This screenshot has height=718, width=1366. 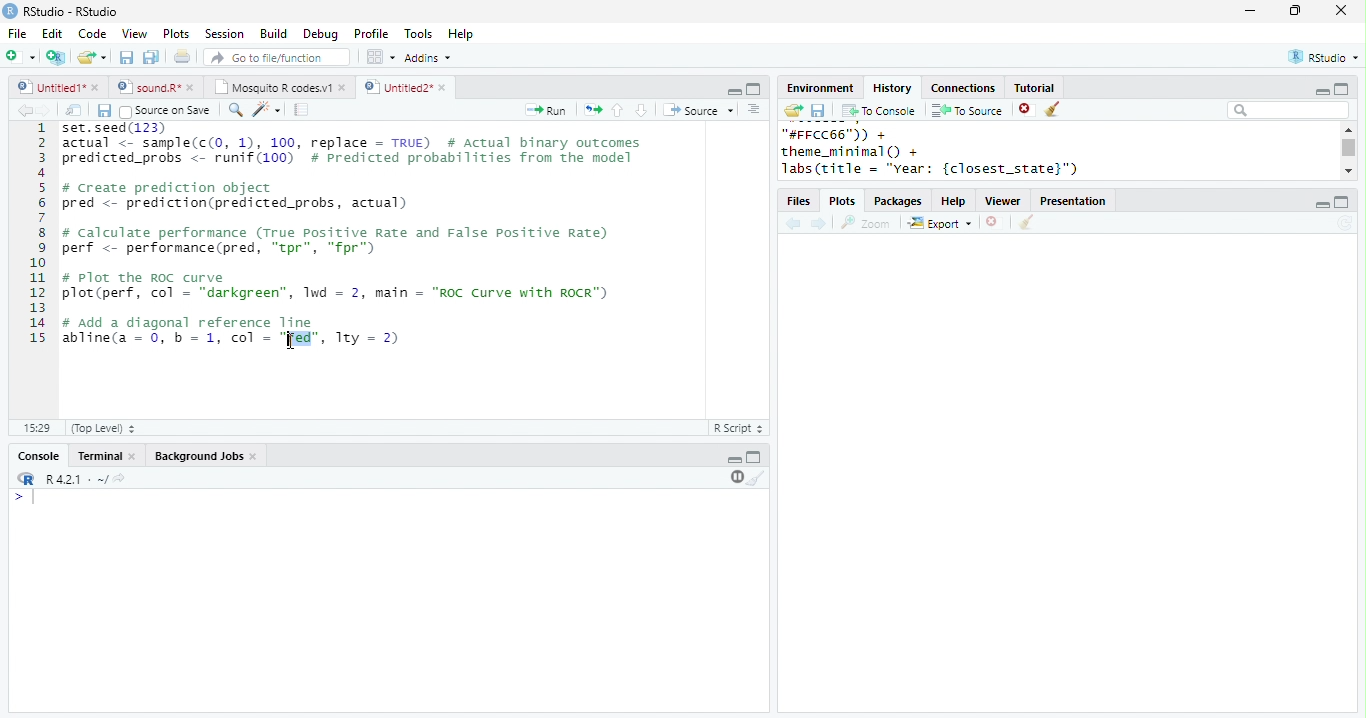 What do you see at coordinates (134, 34) in the screenshot?
I see `View` at bounding box center [134, 34].